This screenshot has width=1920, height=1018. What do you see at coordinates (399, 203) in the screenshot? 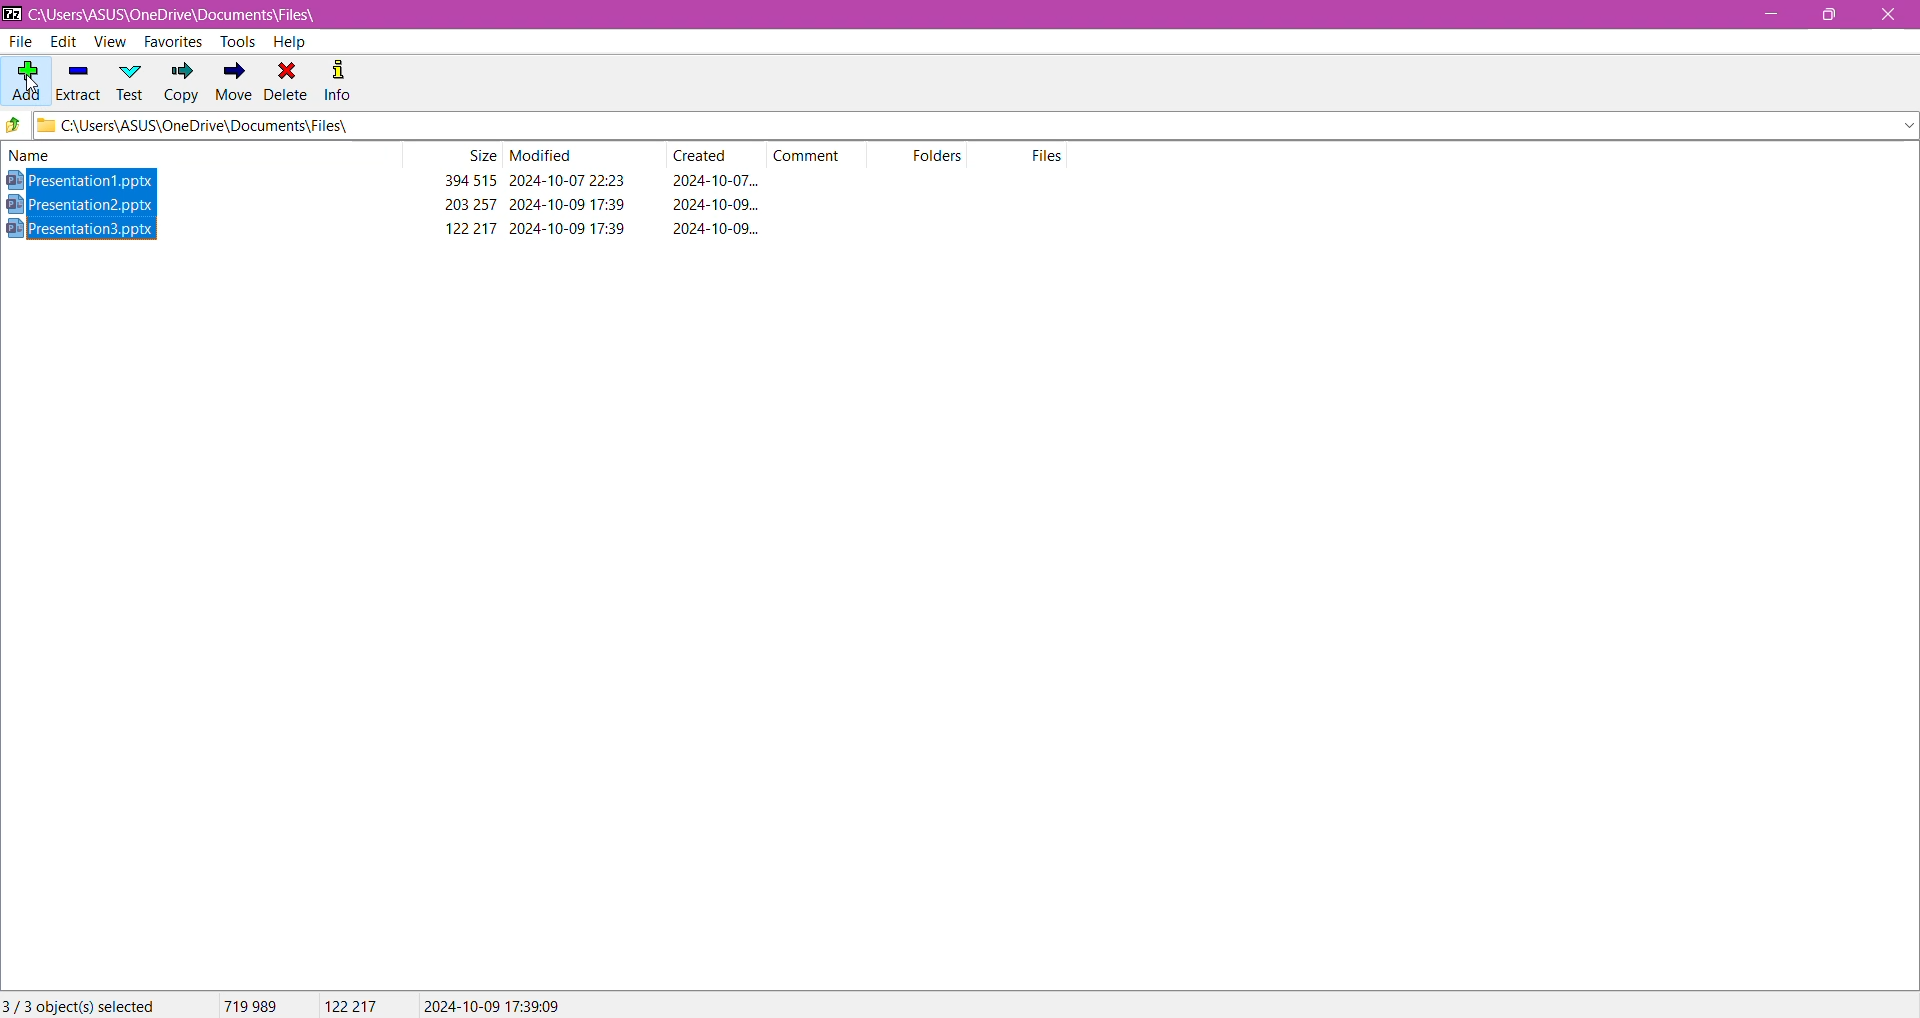
I see `Presentation2.pptx 203257 2024-10-09 17:39 2024-10-09...` at bounding box center [399, 203].